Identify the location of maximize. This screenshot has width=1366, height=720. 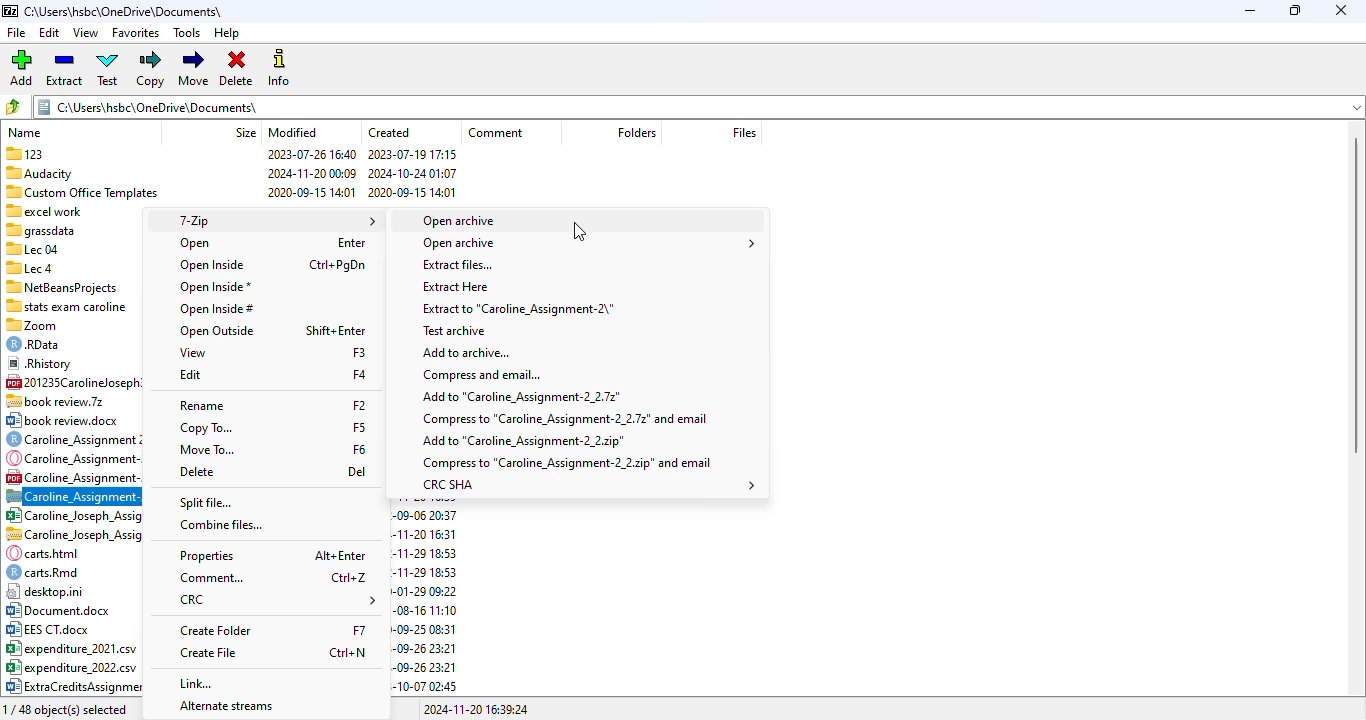
(1293, 10).